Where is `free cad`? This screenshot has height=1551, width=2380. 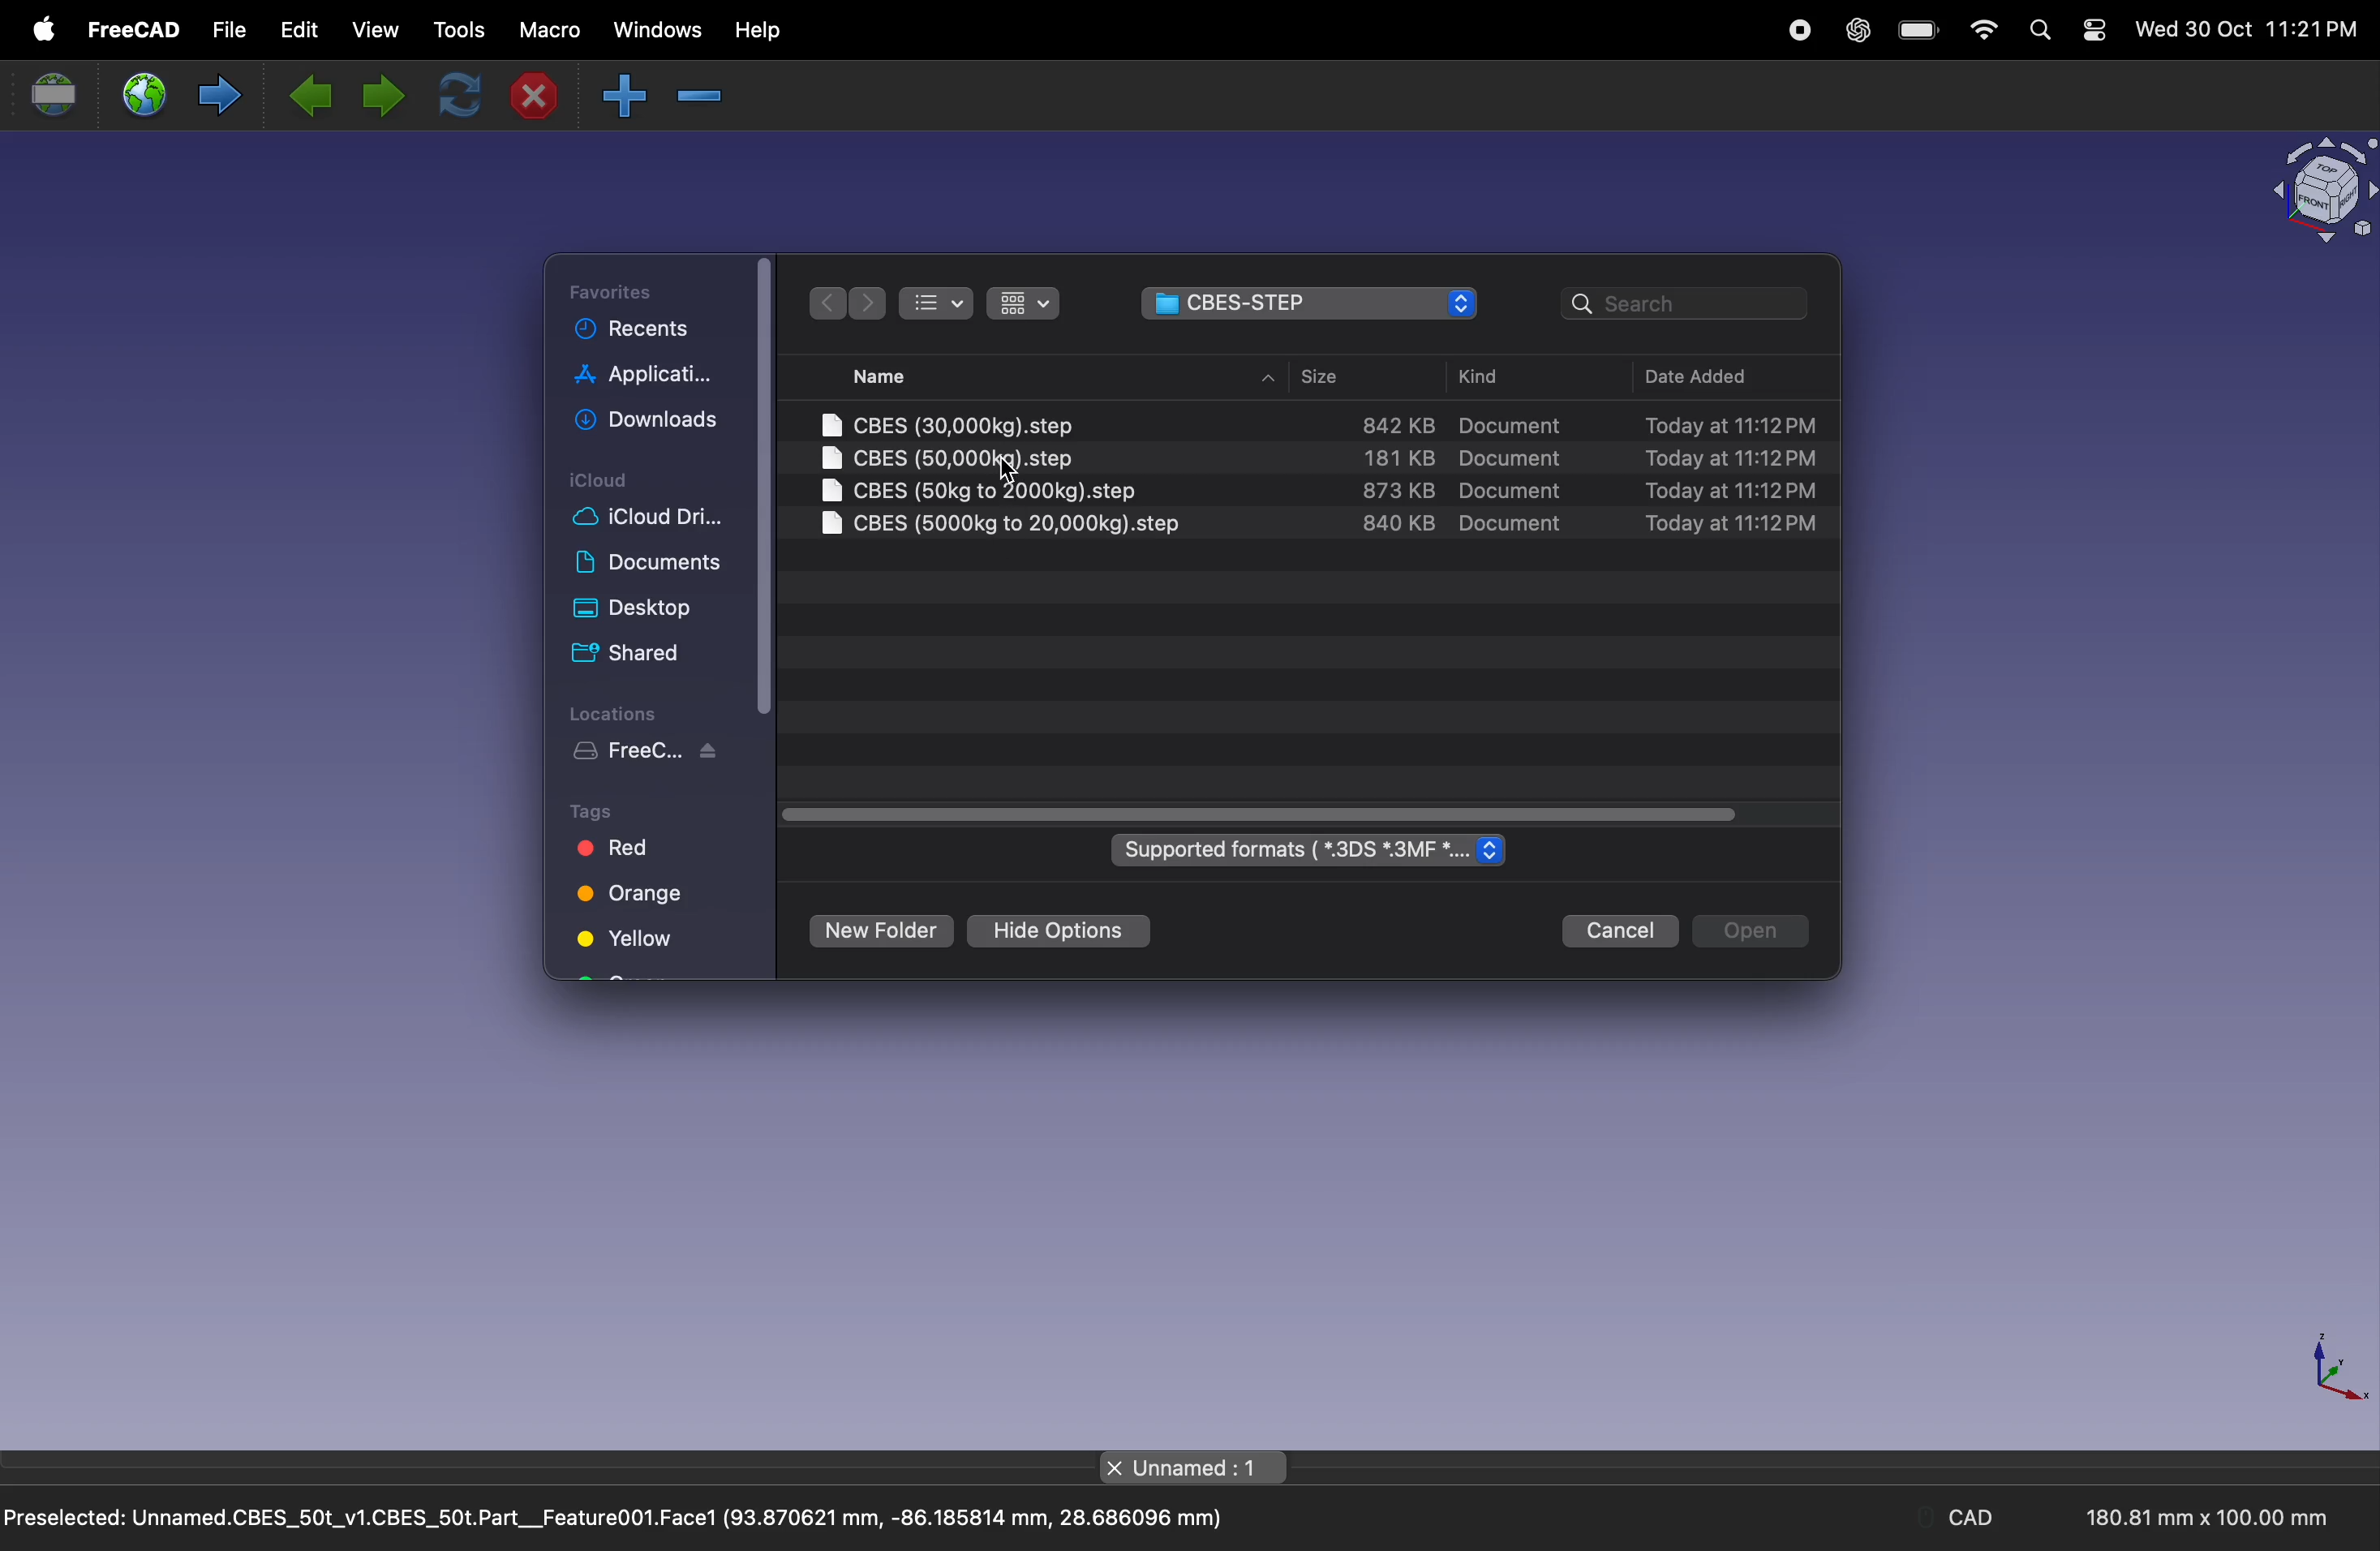
free cad is located at coordinates (131, 30).